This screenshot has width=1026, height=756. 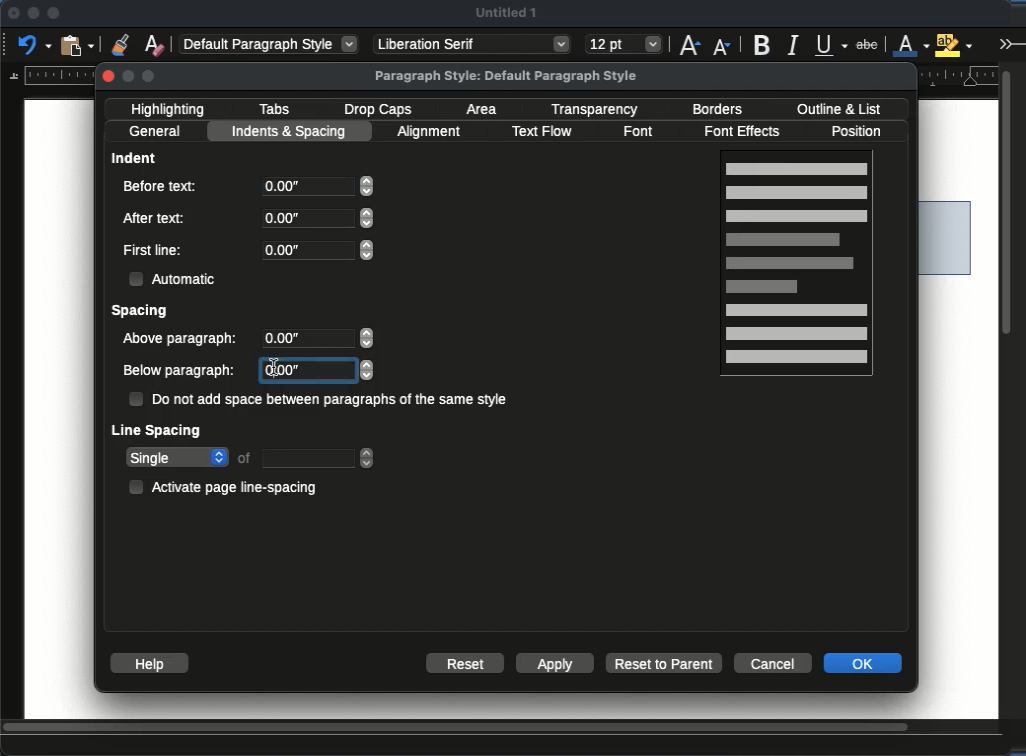 What do you see at coordinates (228, 486) in the screenshot?
I see `activate page line-spacing ` at bounding box center [228, 486].